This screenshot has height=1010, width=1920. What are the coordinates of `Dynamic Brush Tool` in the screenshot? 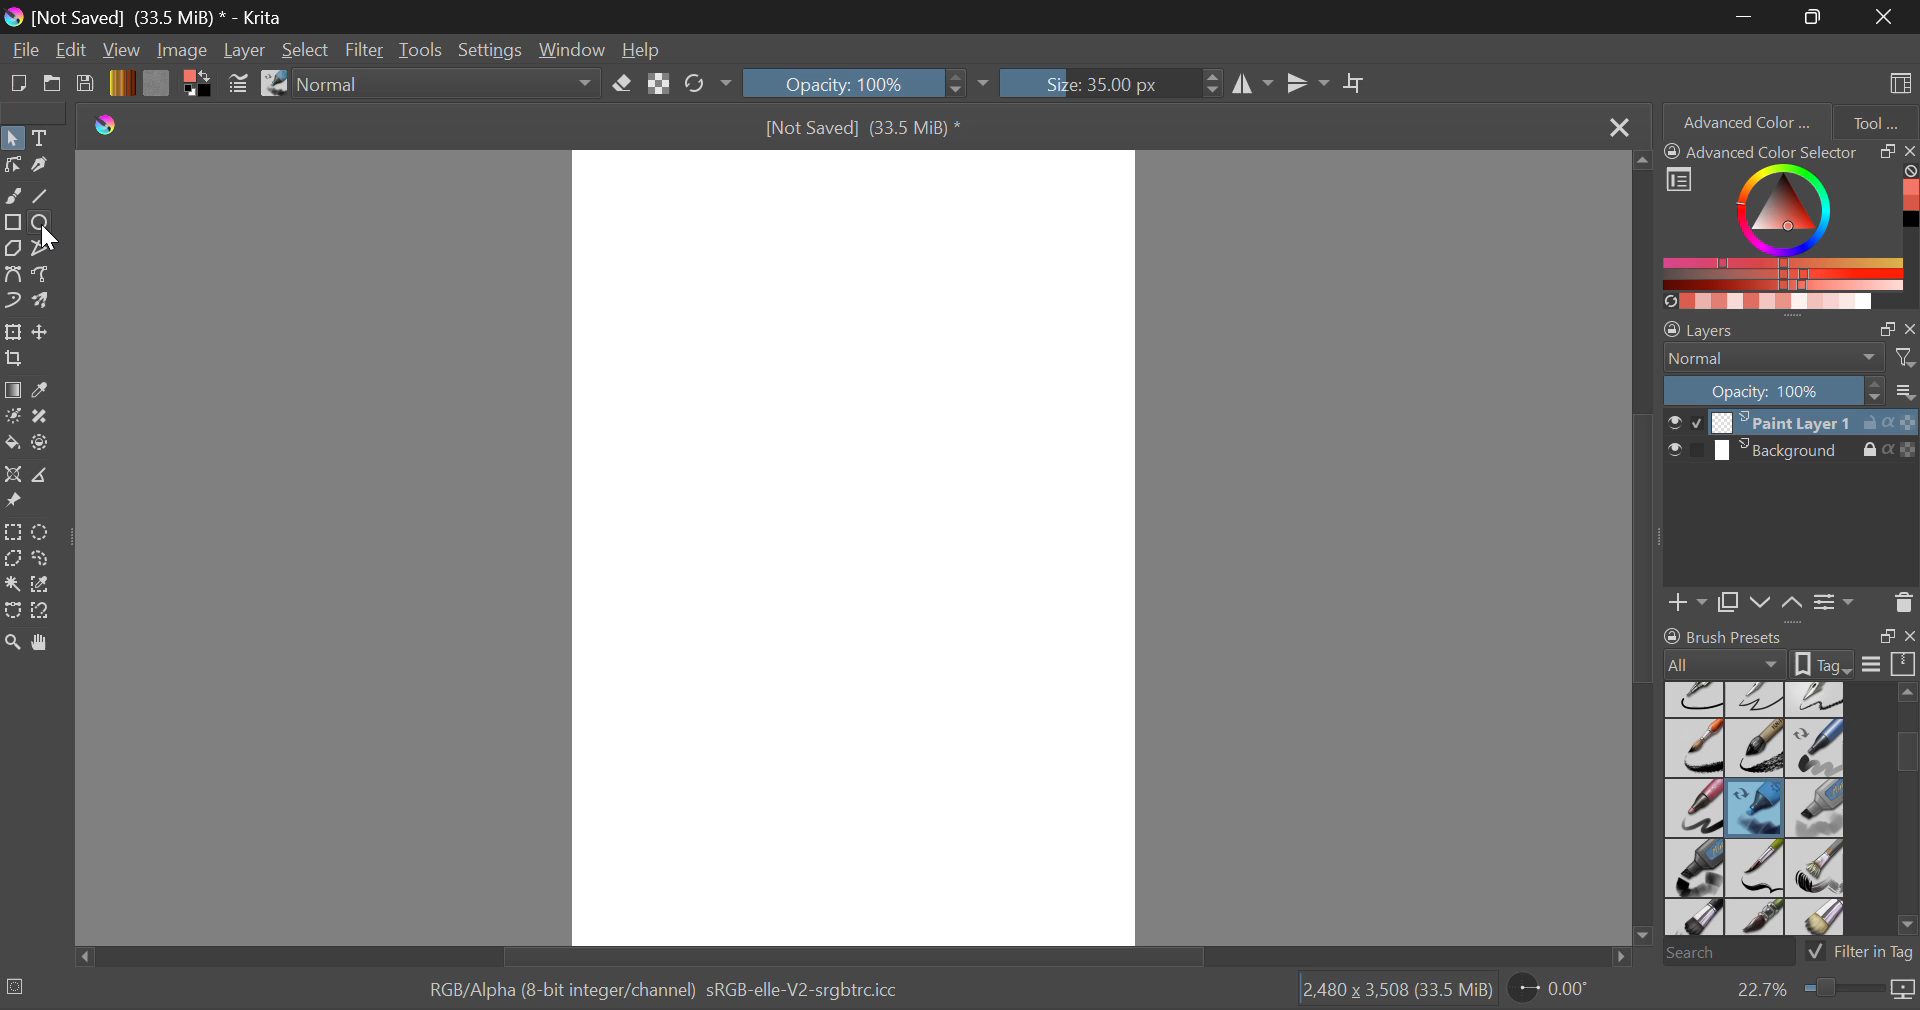 It's located at (12, 302).